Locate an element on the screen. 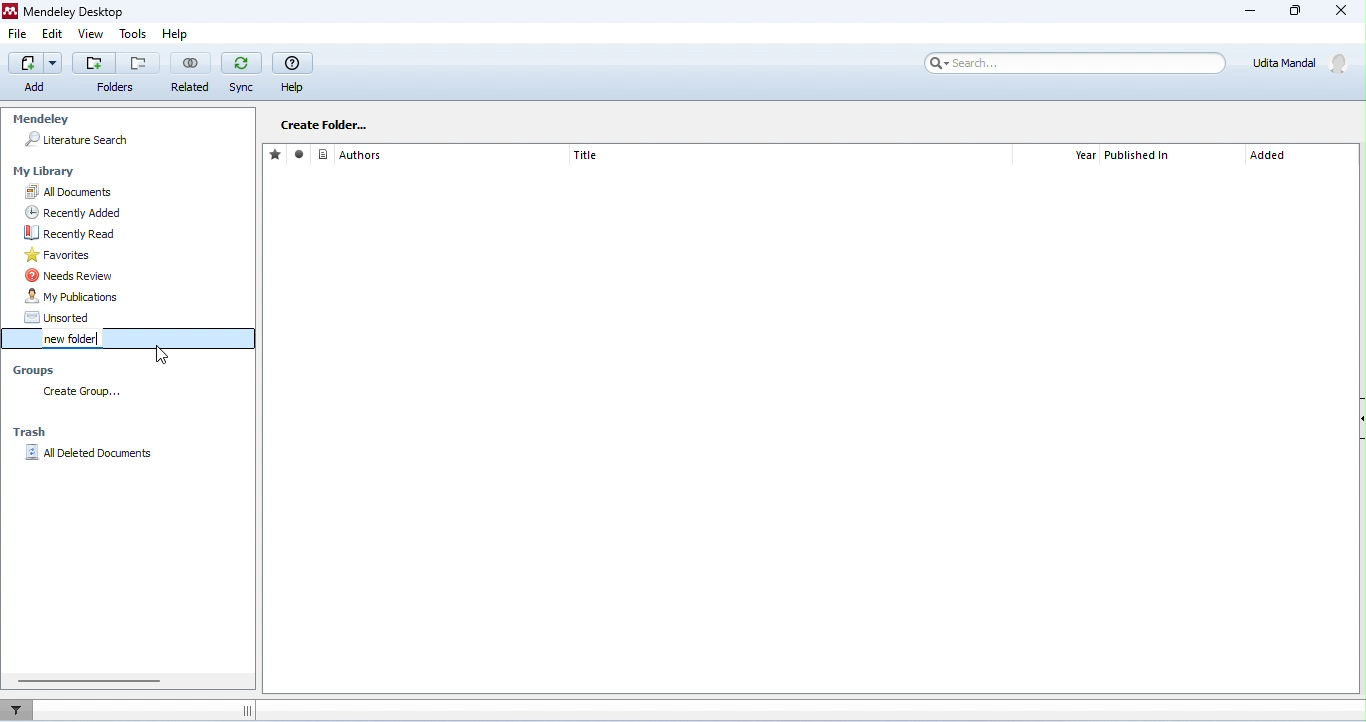  unsorted is located at coordinates (137, 317).